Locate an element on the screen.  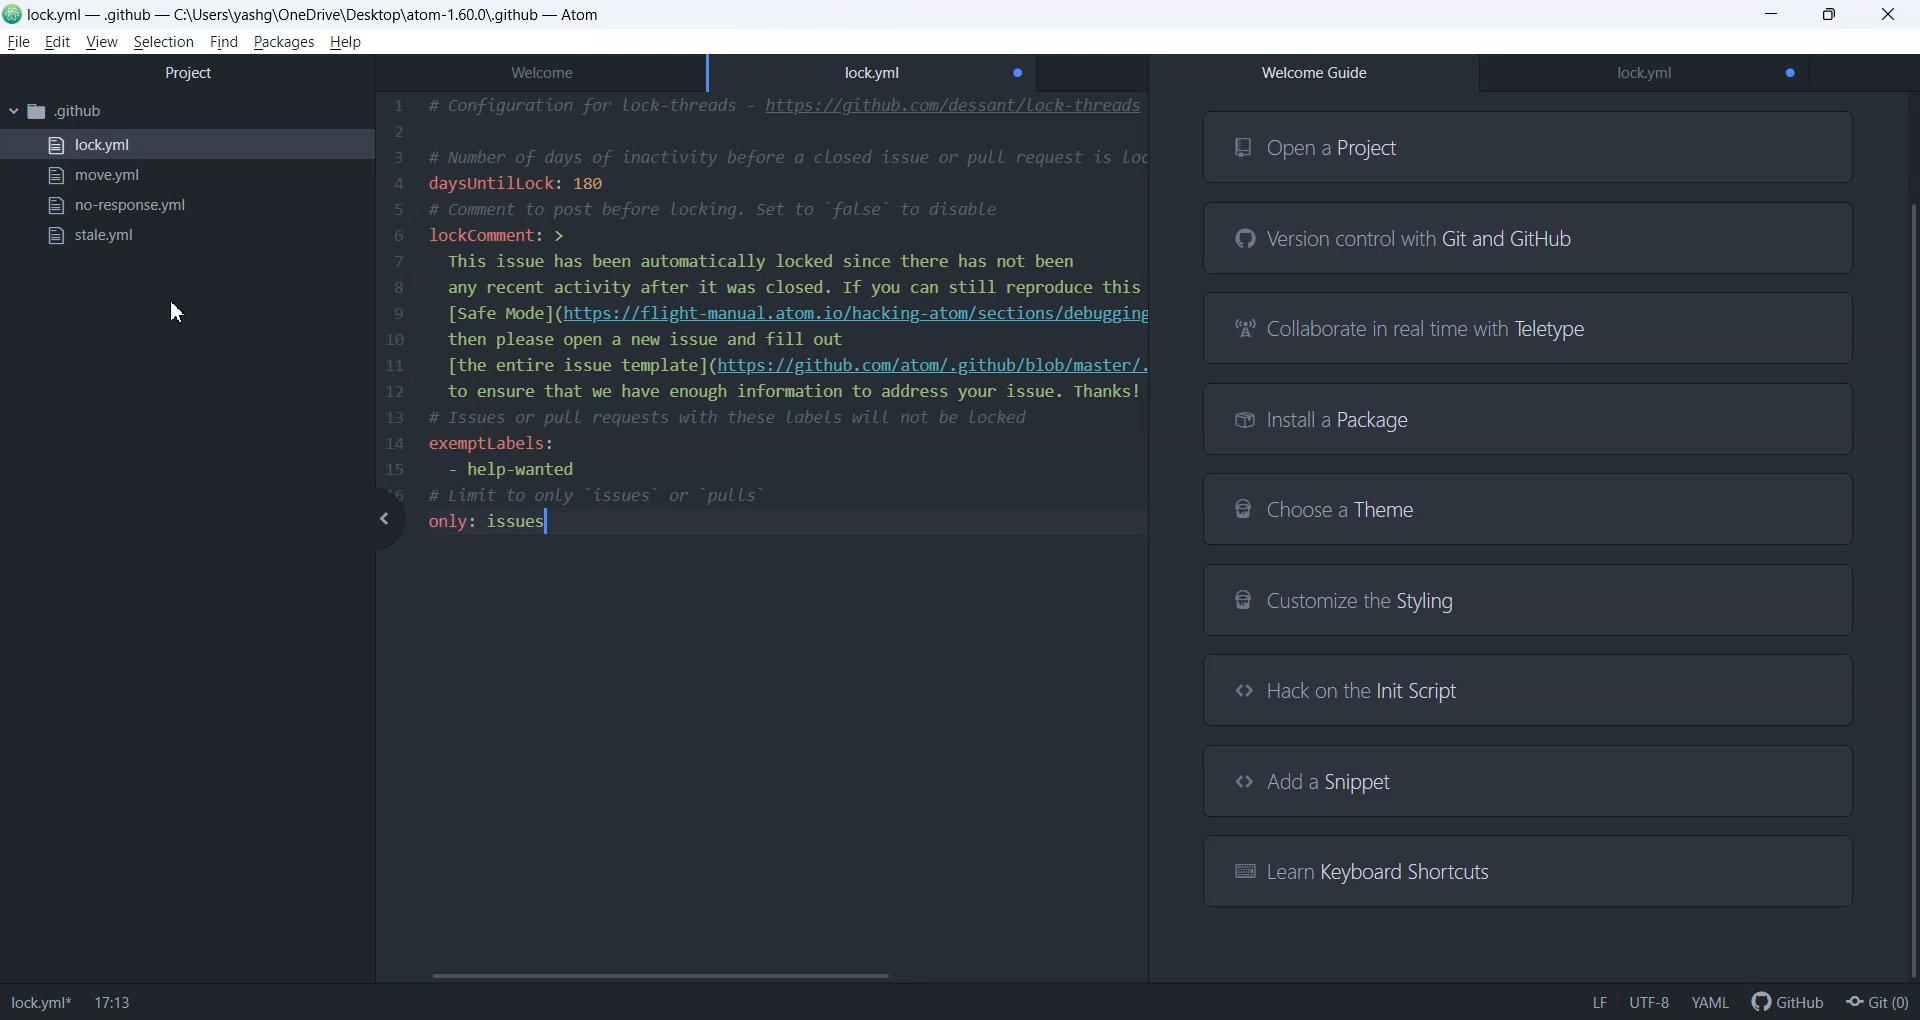
17 line, 13 column is located at coordinates (114, 1004).